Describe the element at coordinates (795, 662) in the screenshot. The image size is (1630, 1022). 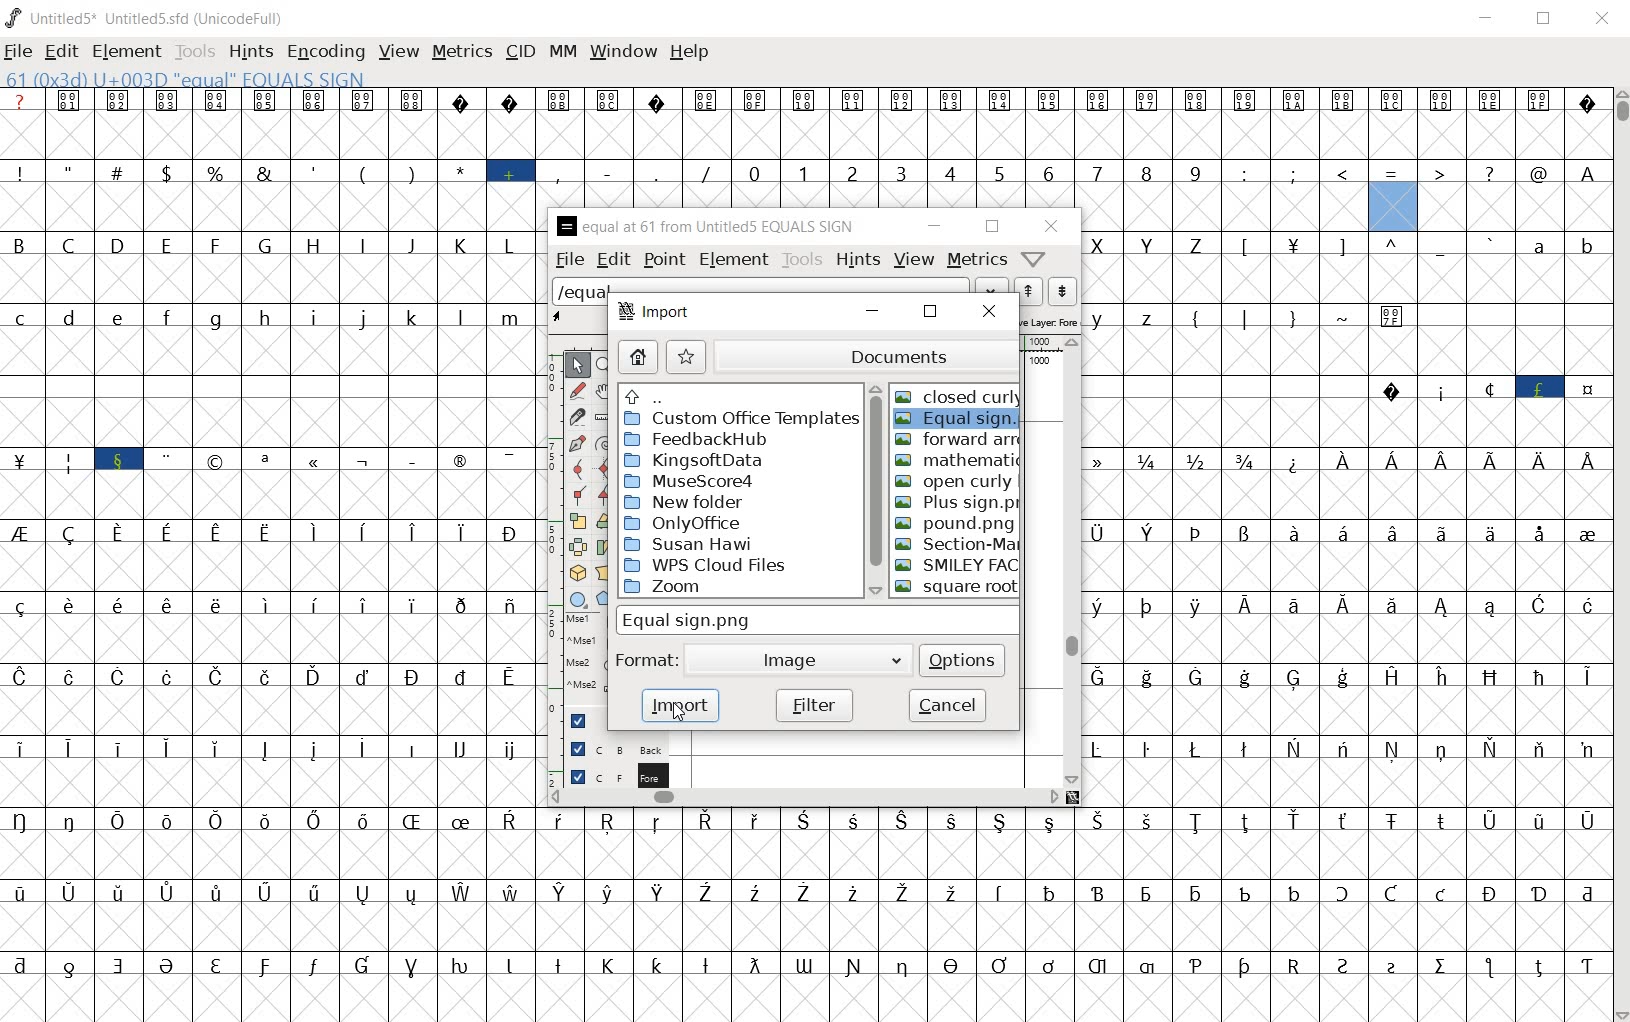
I see `image` at that location.